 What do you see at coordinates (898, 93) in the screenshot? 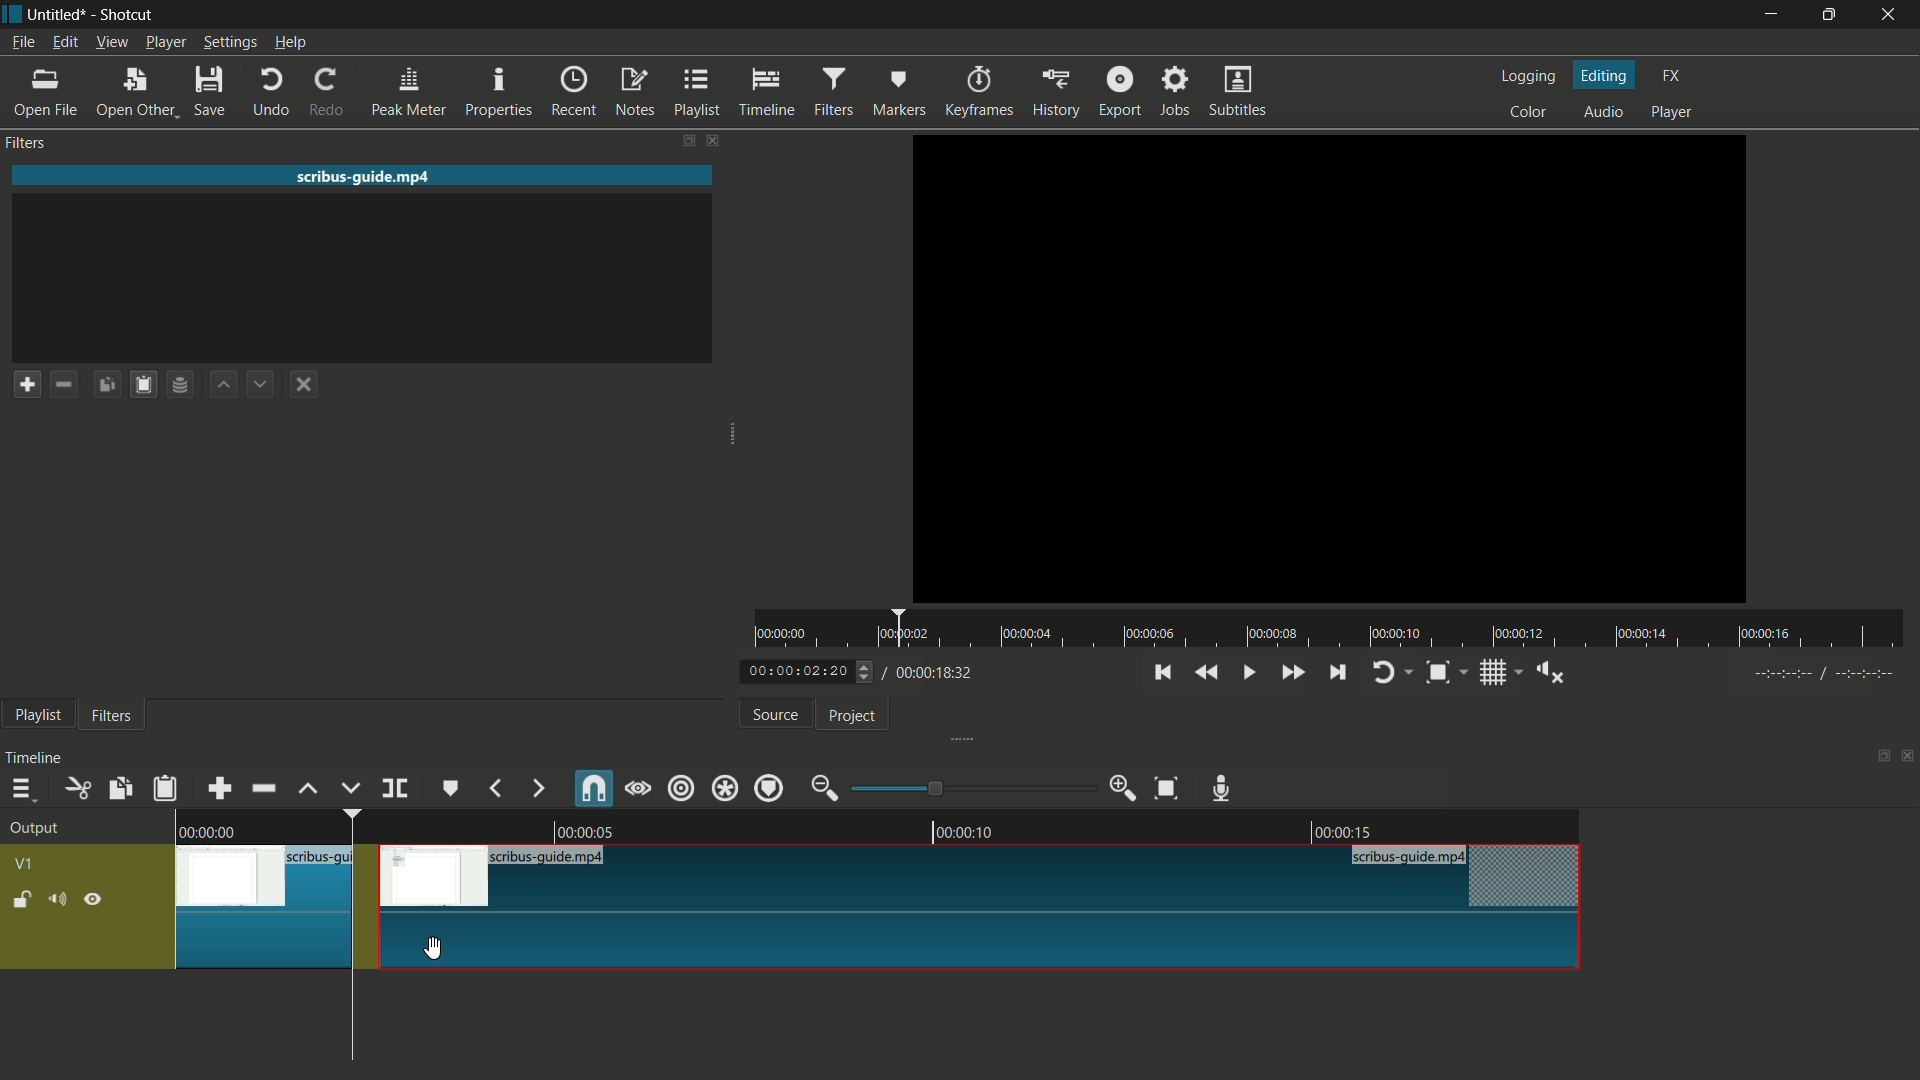
I see `markers` at bounding box center [898, 93].